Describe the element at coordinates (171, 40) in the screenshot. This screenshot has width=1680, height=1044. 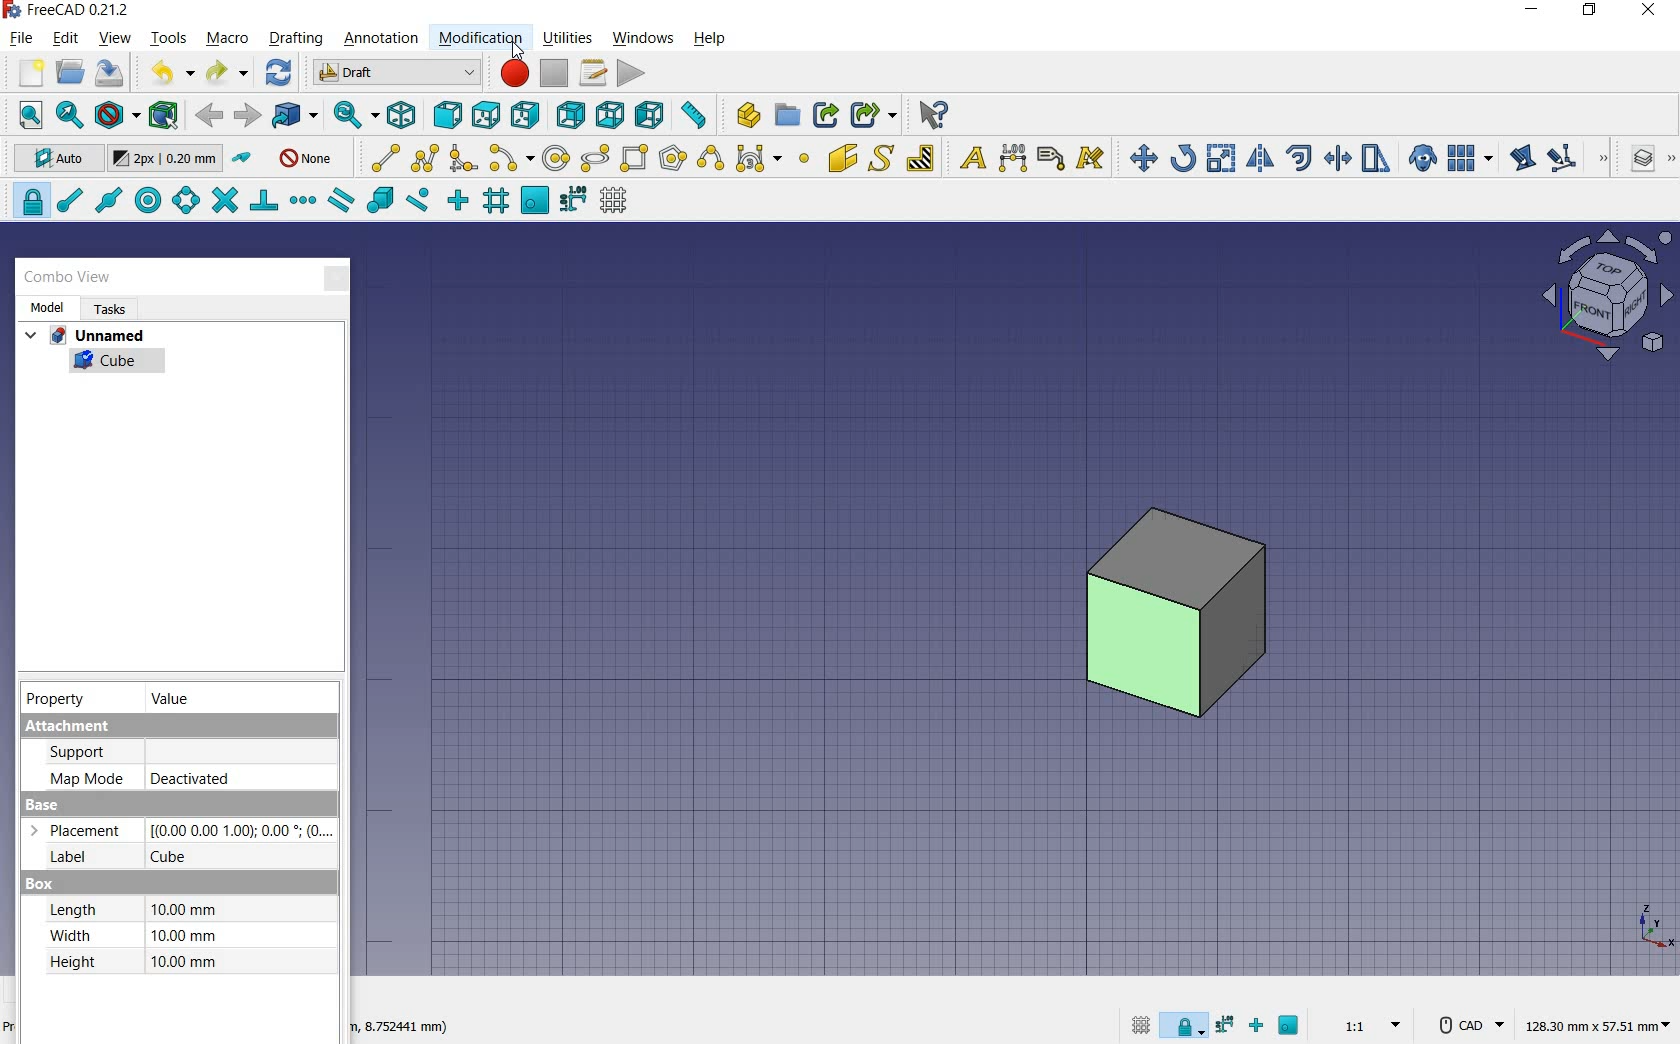
I see `tools` at that location.